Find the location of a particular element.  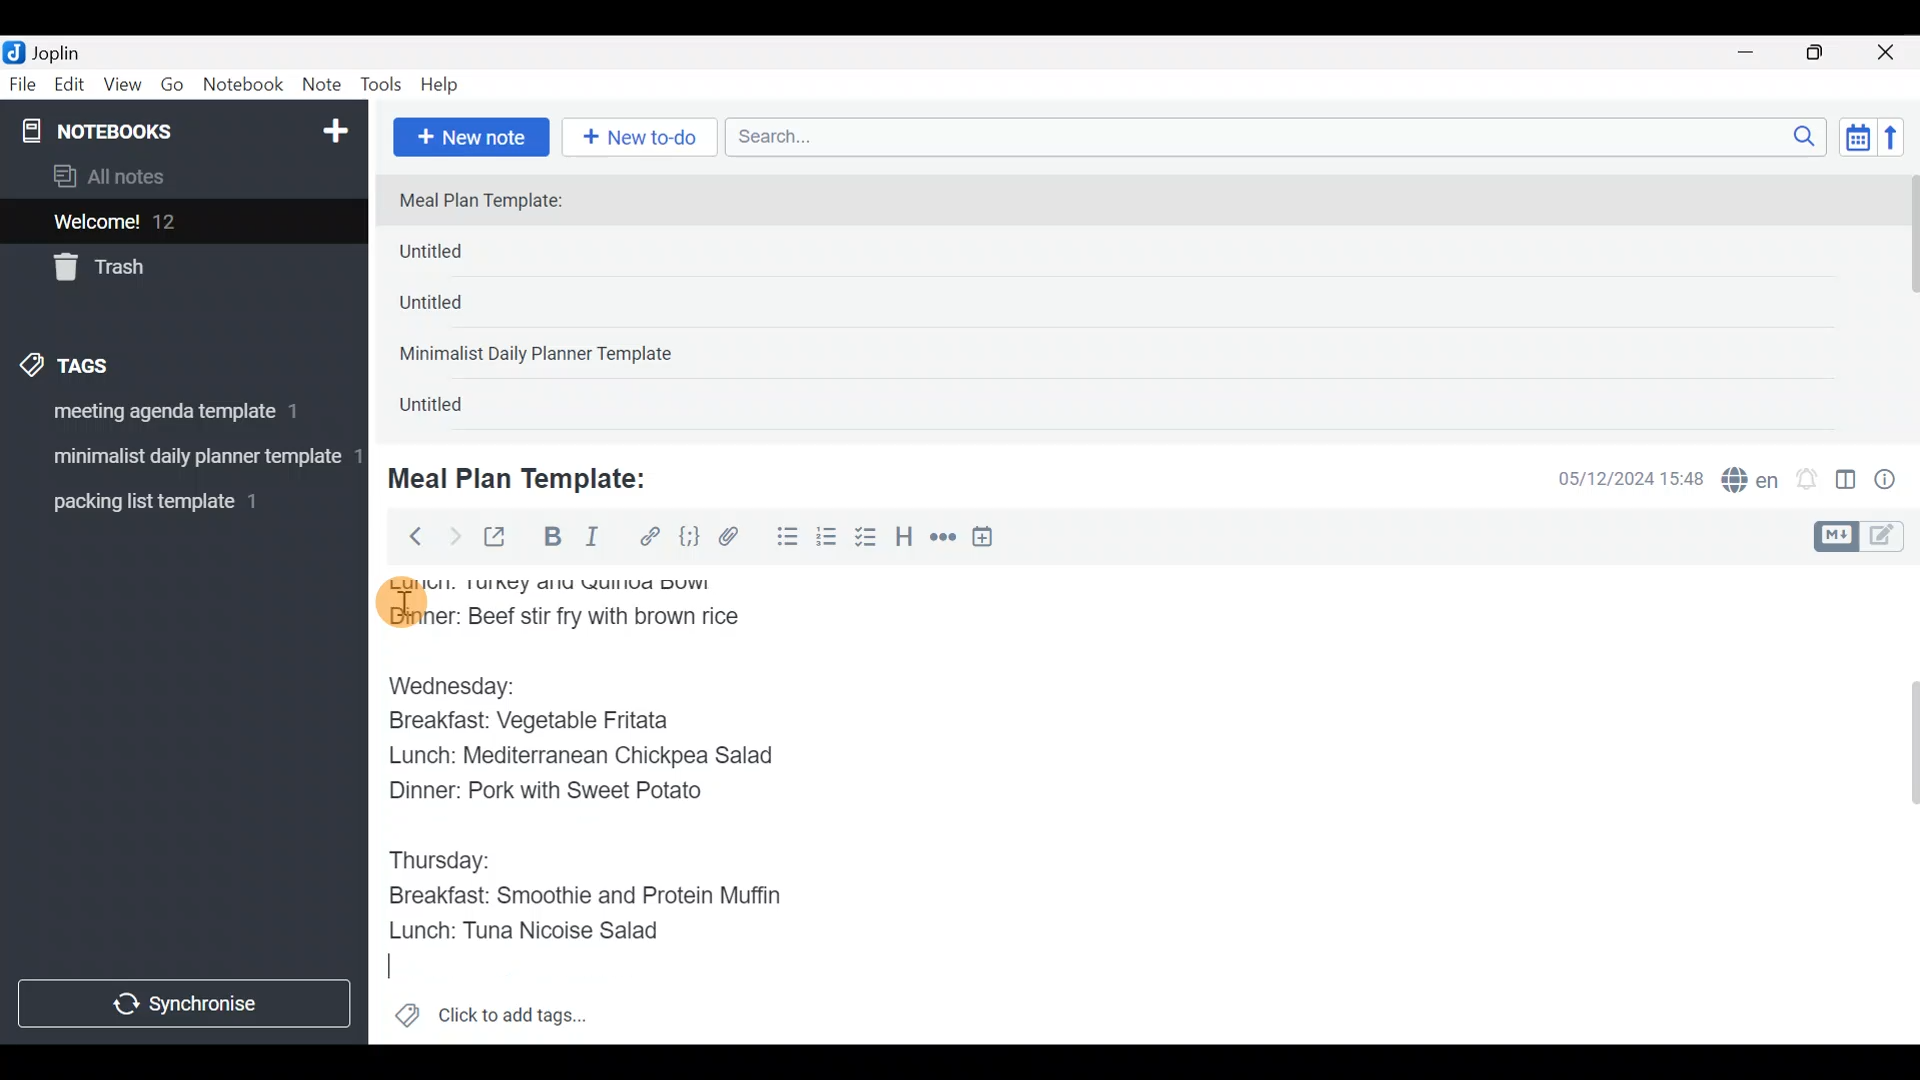

Wednesday: is located at coordinates (461, 684).